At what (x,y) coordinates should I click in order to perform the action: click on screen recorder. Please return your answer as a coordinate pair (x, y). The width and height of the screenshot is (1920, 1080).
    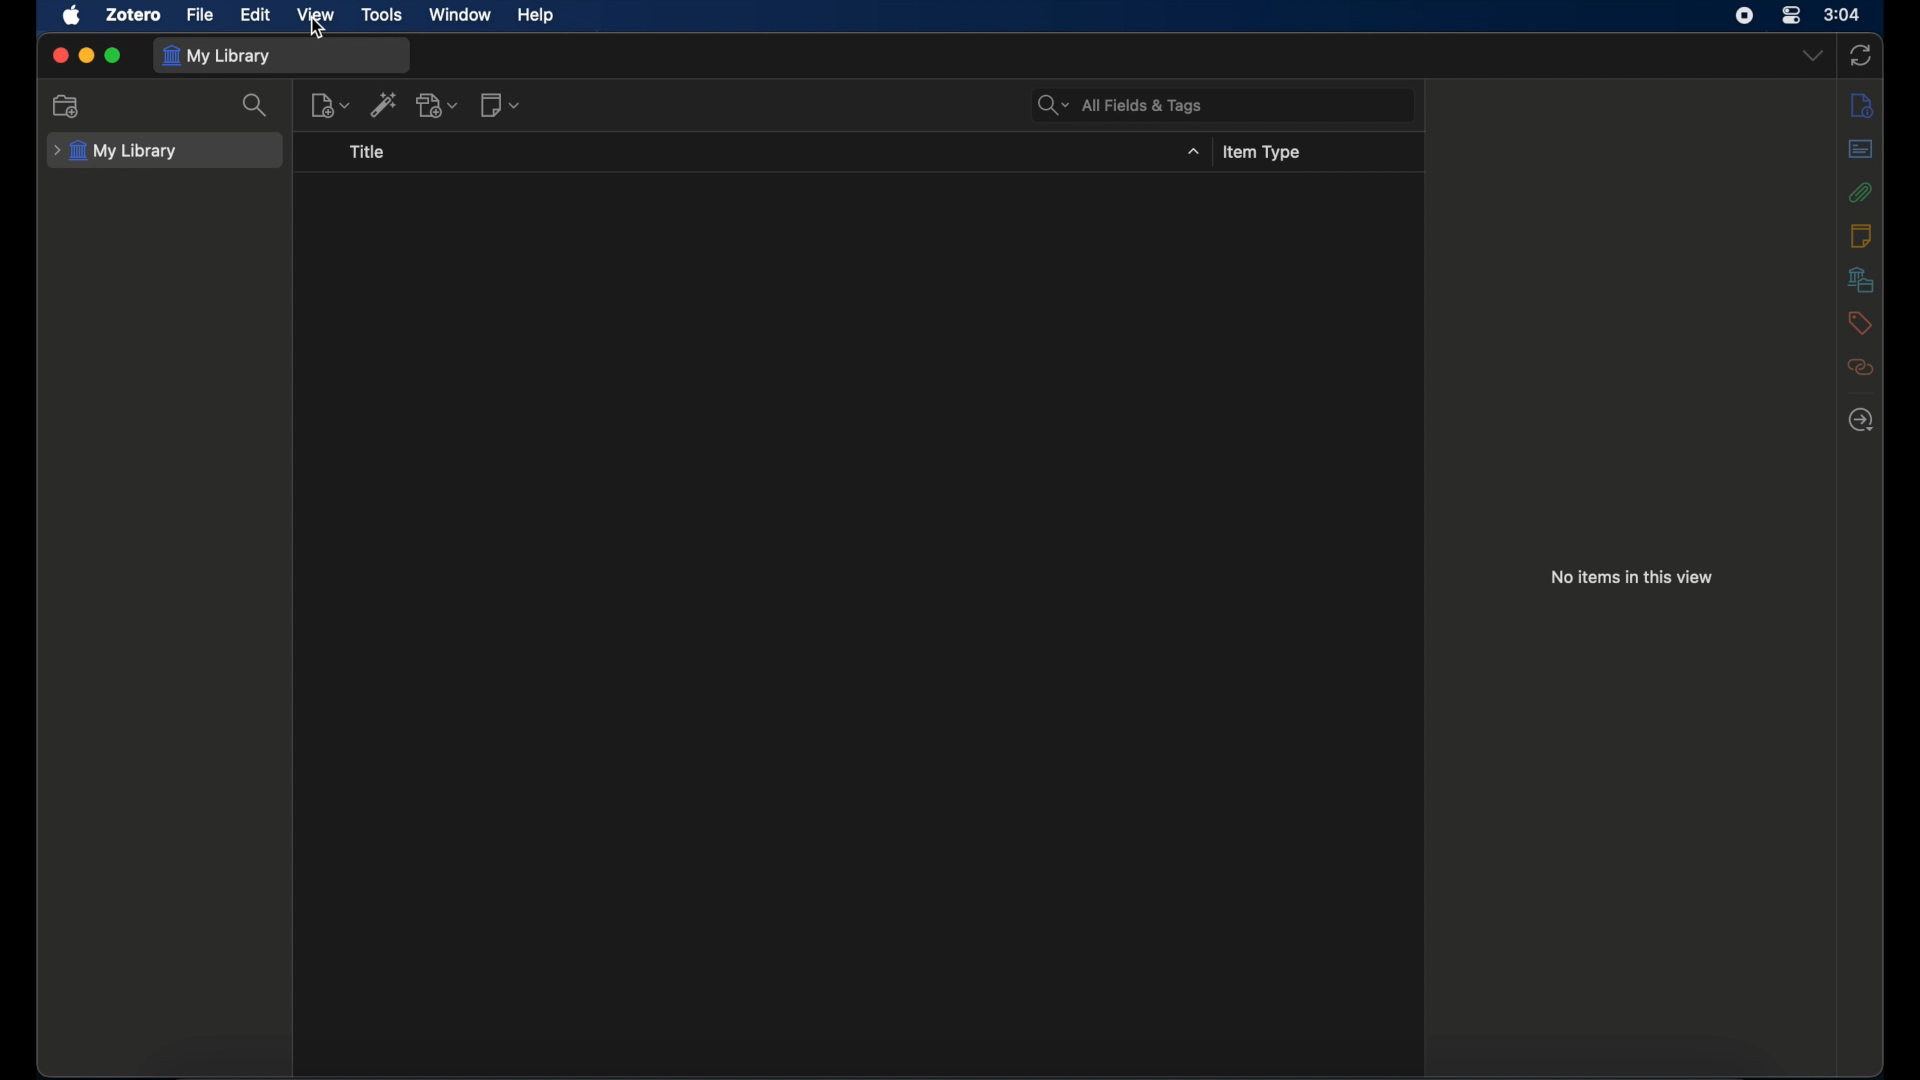
    Looking at the image, I should click on (1744, 16).